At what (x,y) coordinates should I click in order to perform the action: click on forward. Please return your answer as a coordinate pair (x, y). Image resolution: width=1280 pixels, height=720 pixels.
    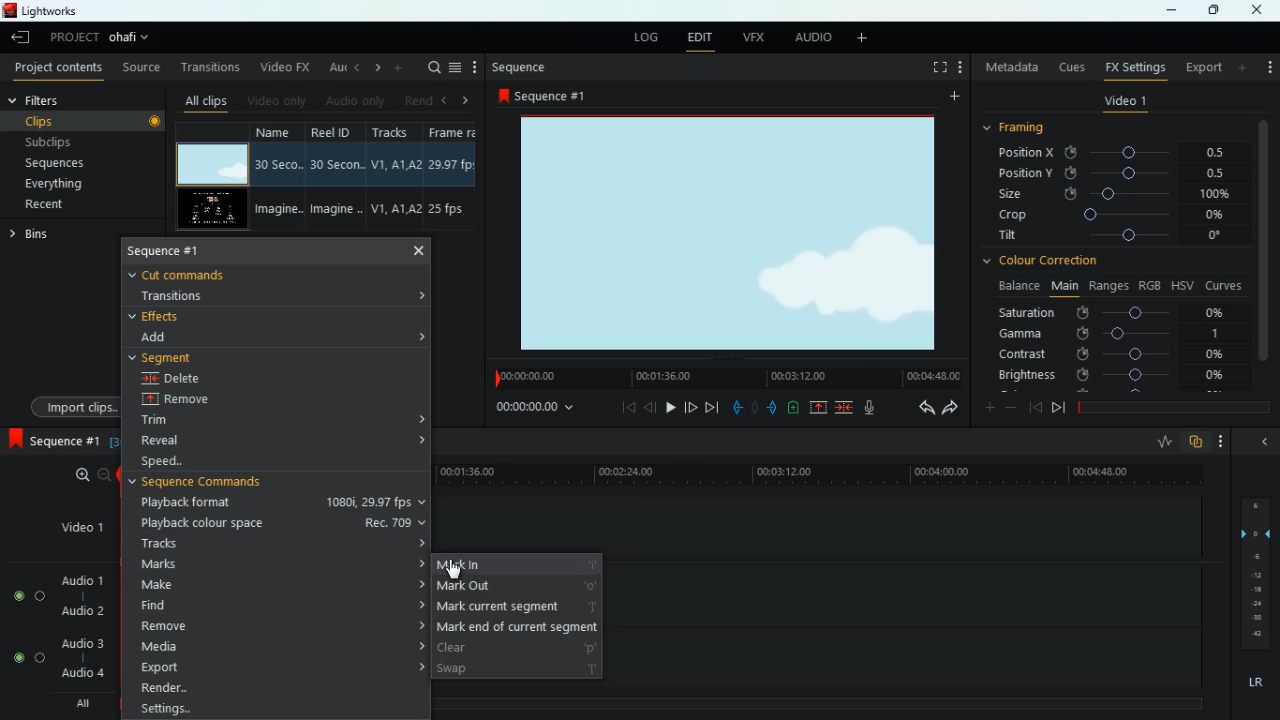
    Looking at the image, I should click on (1058, 410).